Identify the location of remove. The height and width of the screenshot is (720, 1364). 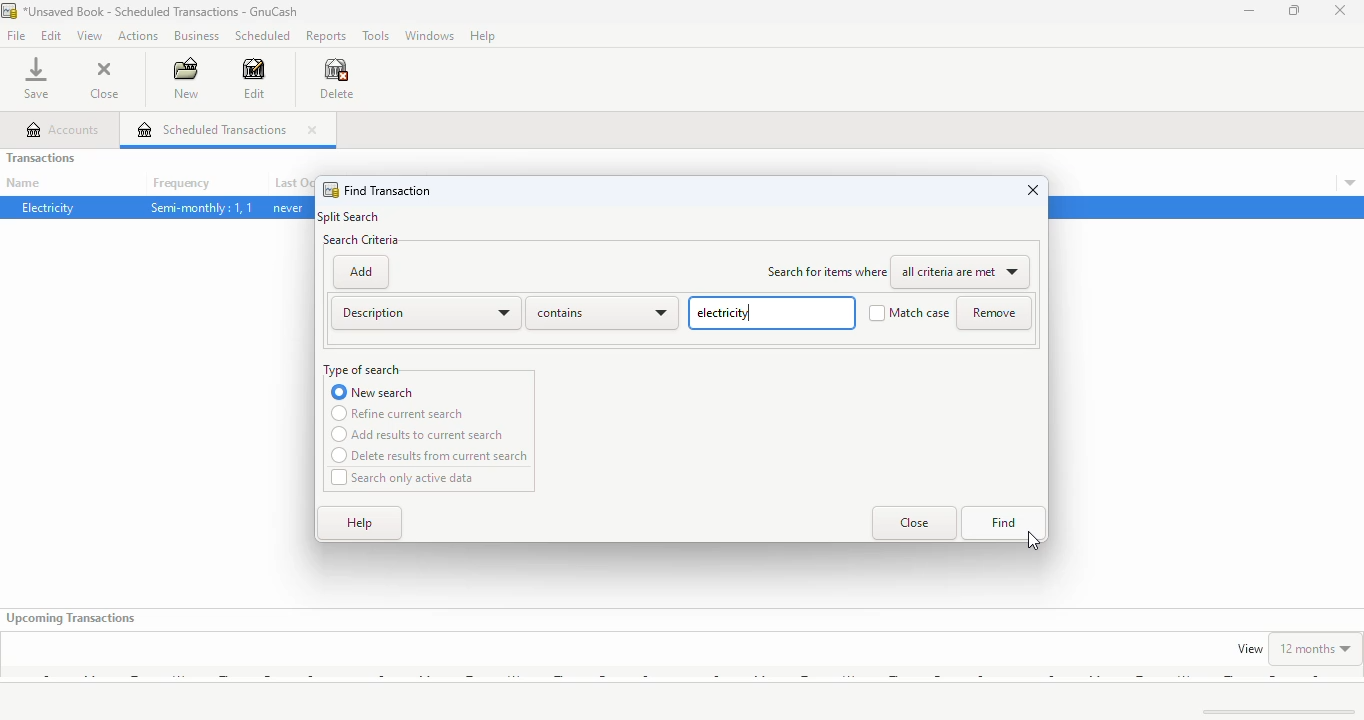
(994, 313).